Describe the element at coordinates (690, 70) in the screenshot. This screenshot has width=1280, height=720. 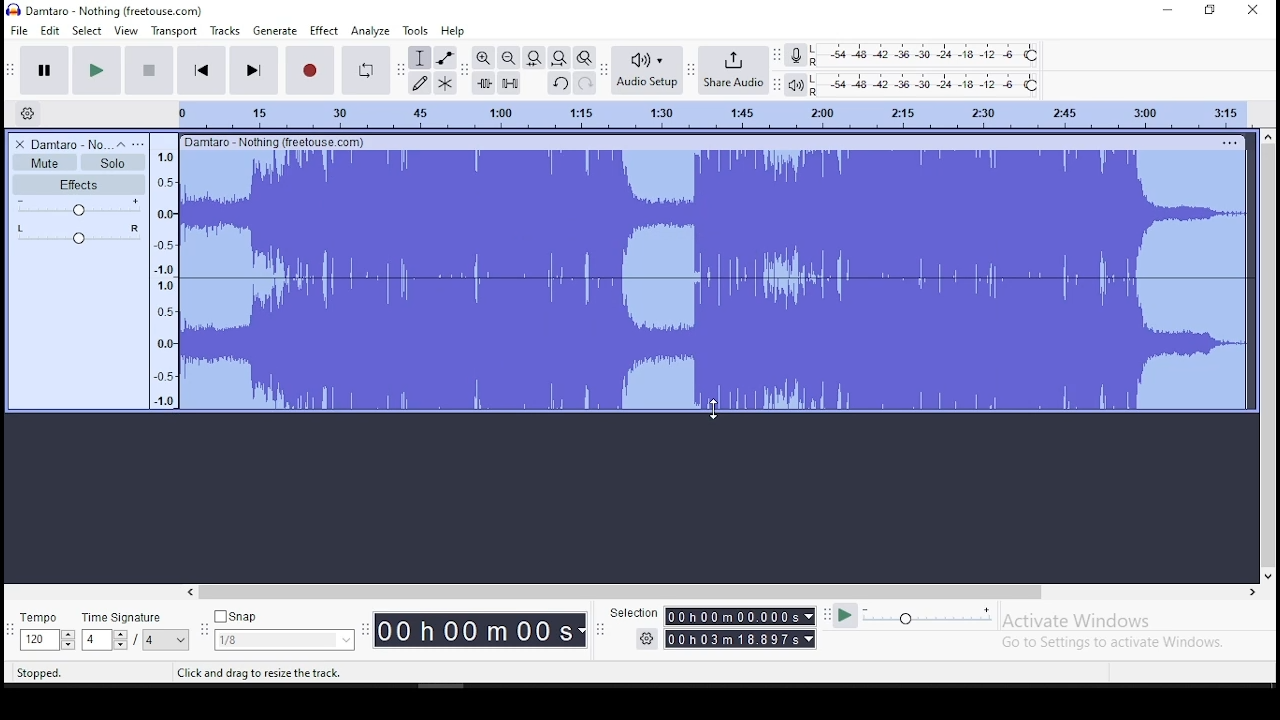
I see `` at that location.